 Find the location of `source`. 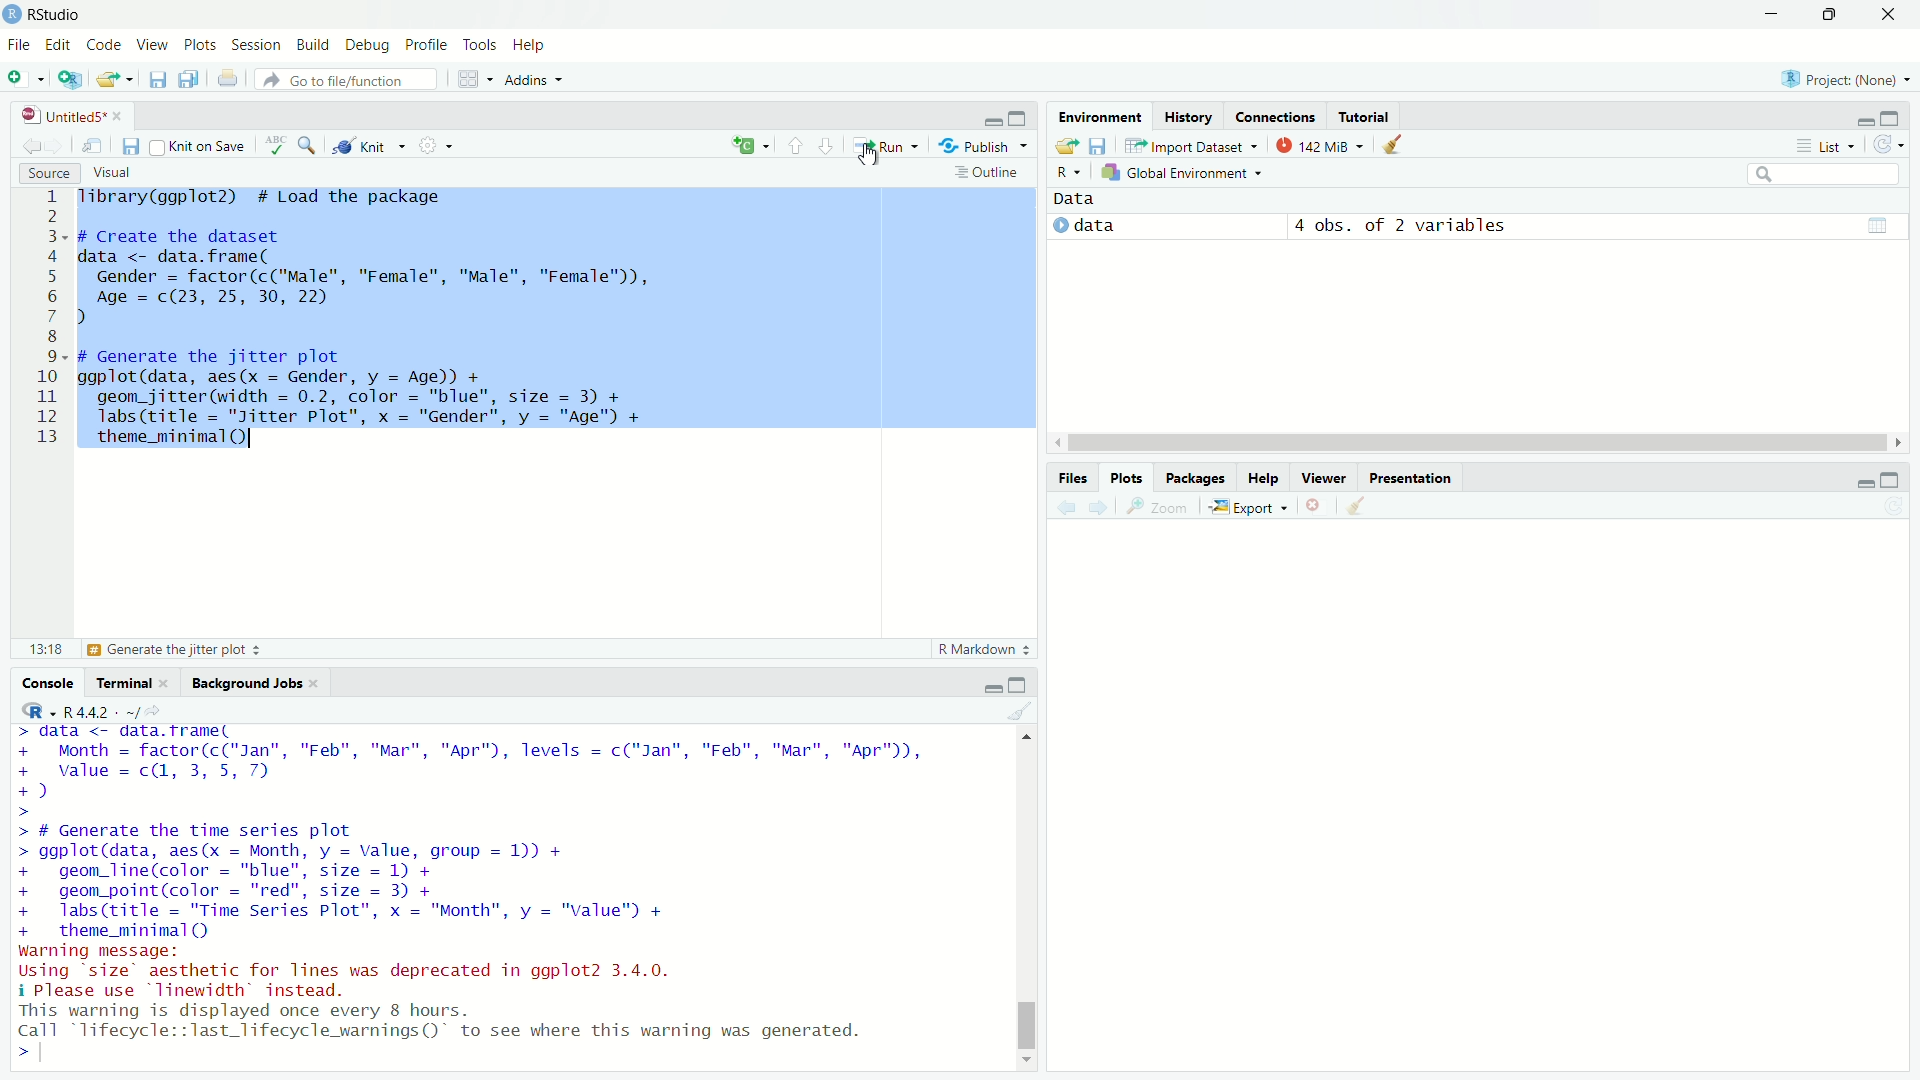

source is located at coordinates (40, 172).